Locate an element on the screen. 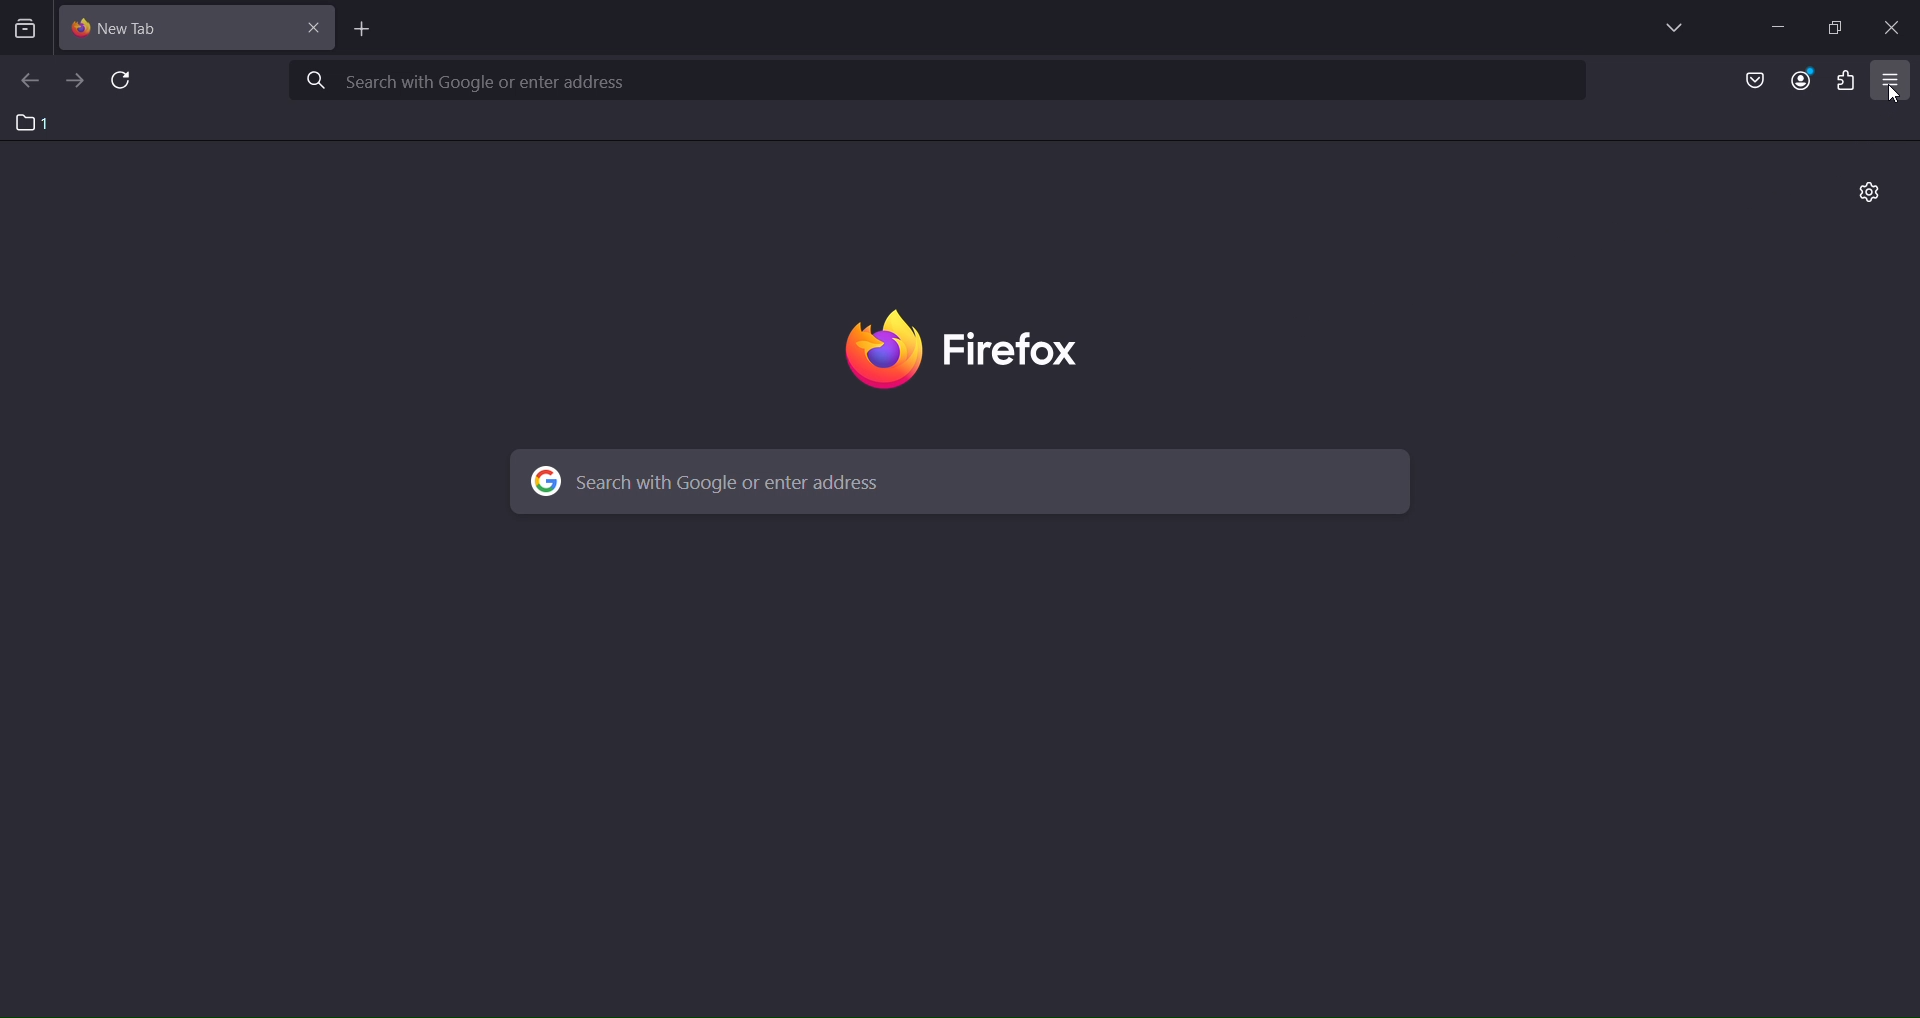 This screenshot has height=1018, width=1920. Q search with Google or enter address is located at coordinates (471, 84).